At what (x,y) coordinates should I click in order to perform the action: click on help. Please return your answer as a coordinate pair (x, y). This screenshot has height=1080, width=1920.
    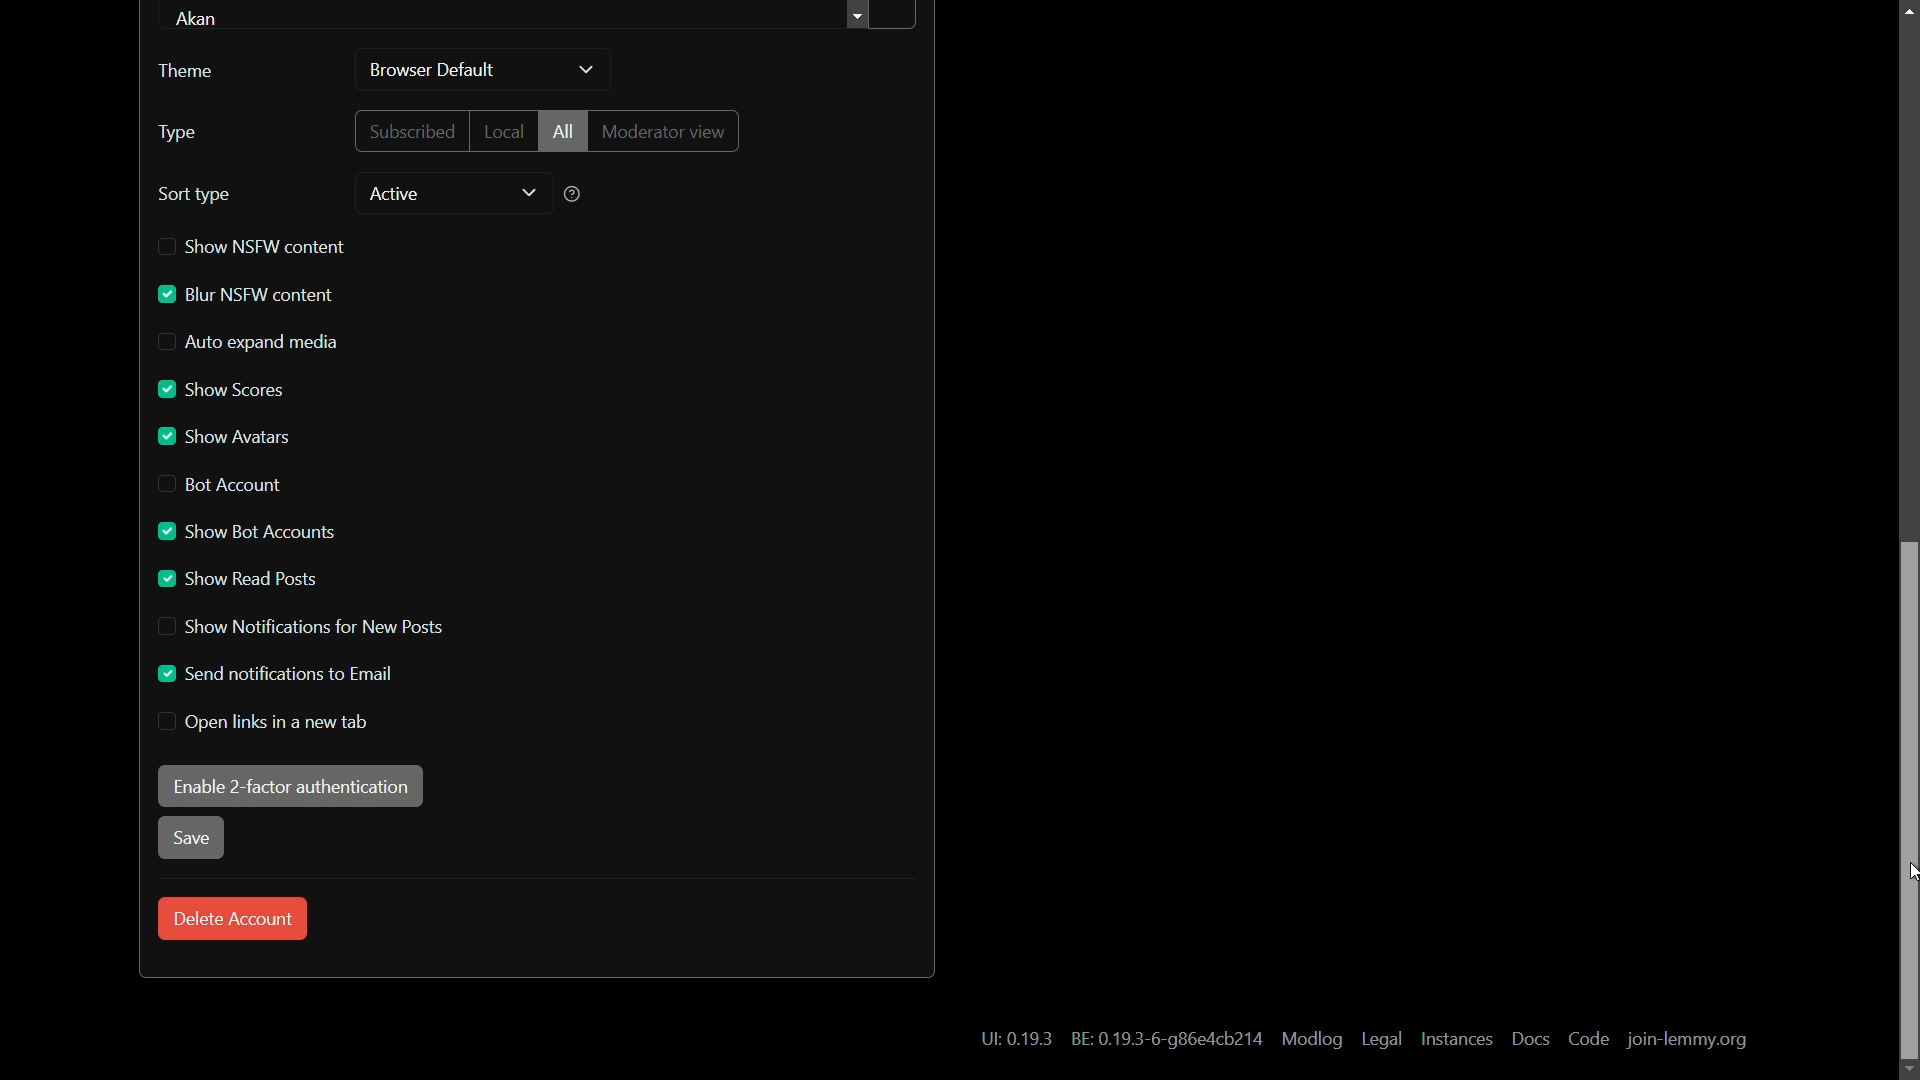
    Looking at the image, I should click on (573, 194).